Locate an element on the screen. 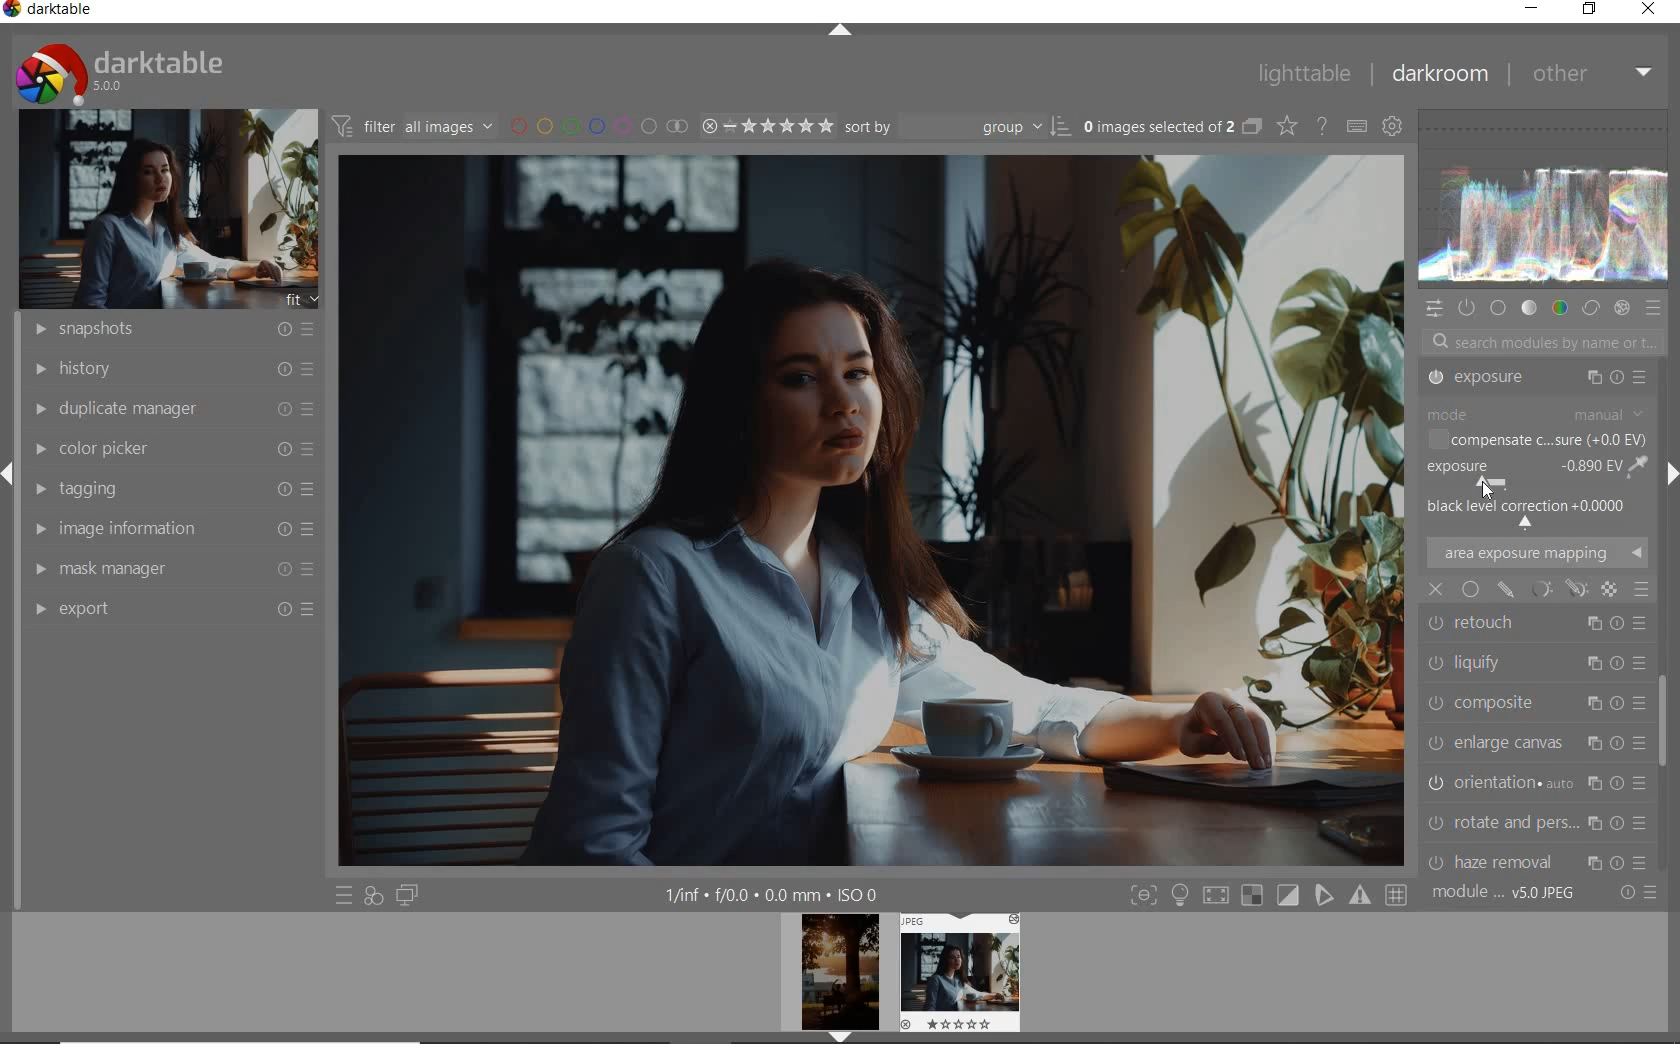  ORIENTATION is located at coordinates (1540, 658).